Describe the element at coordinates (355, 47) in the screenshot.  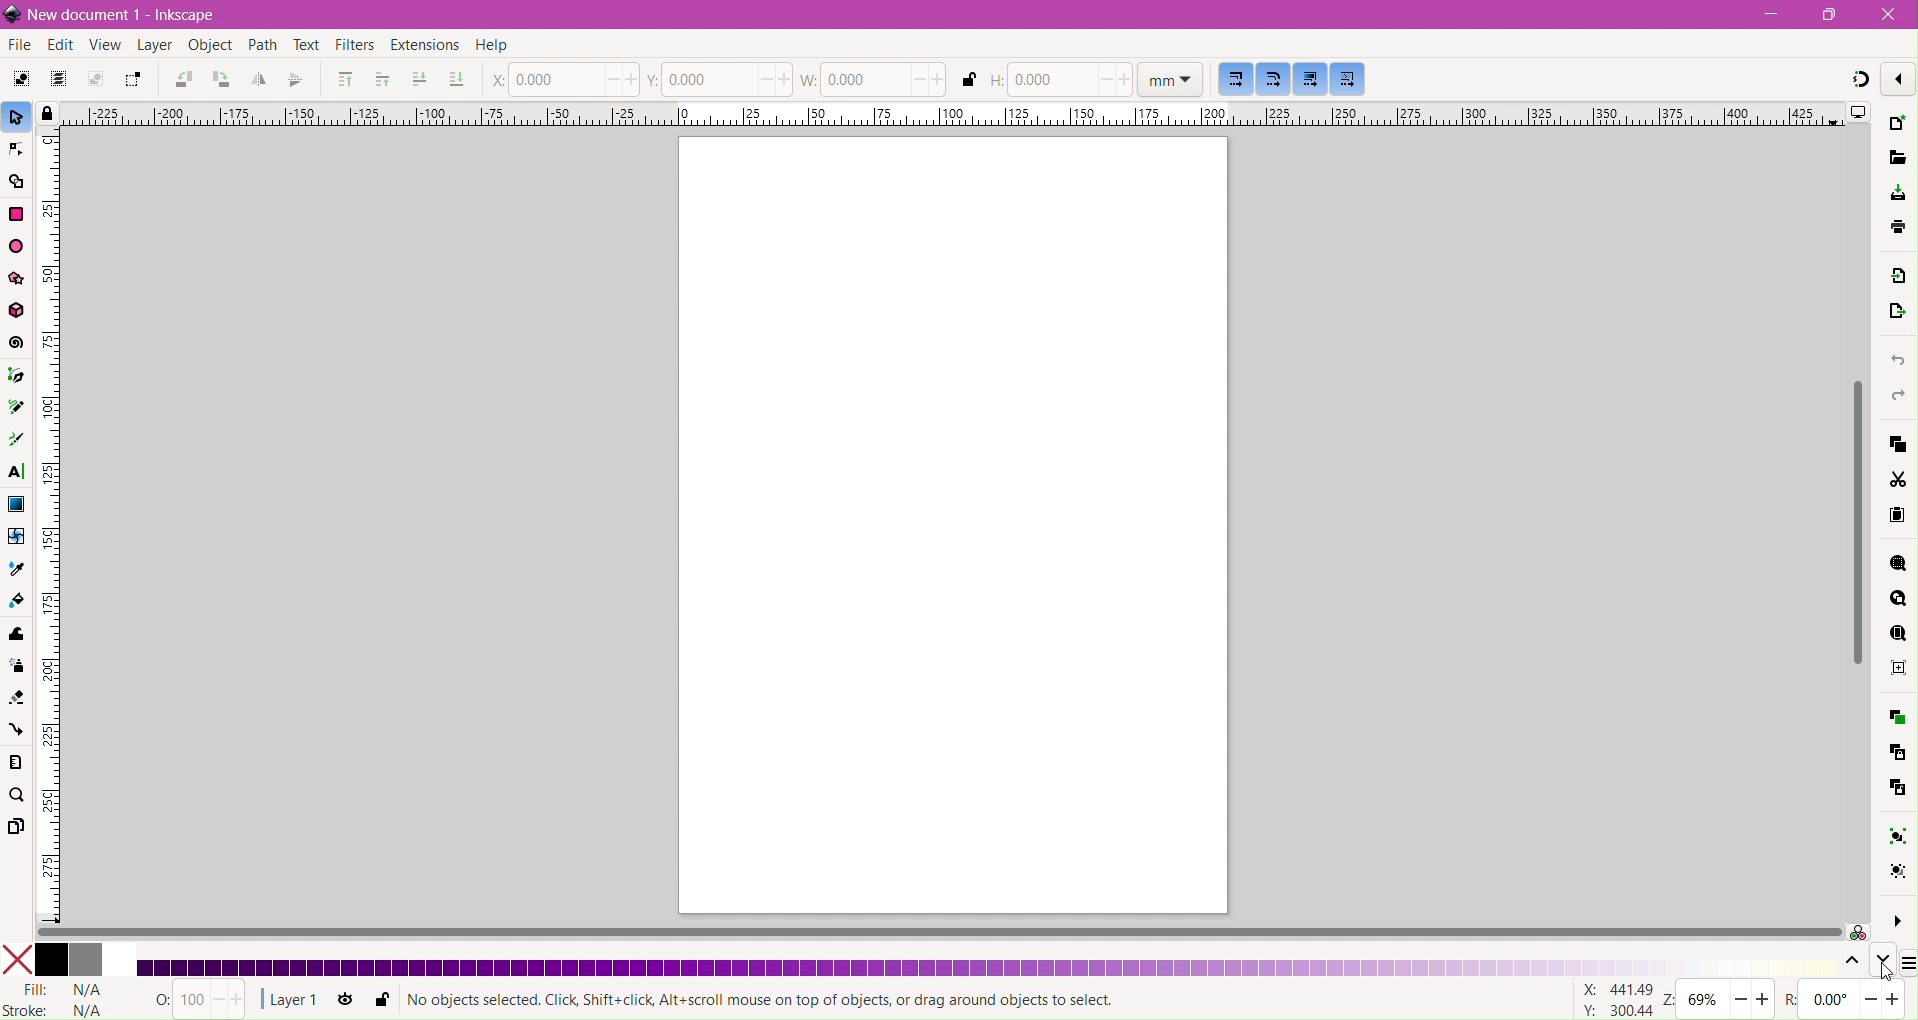
I see `Filters` at that location.